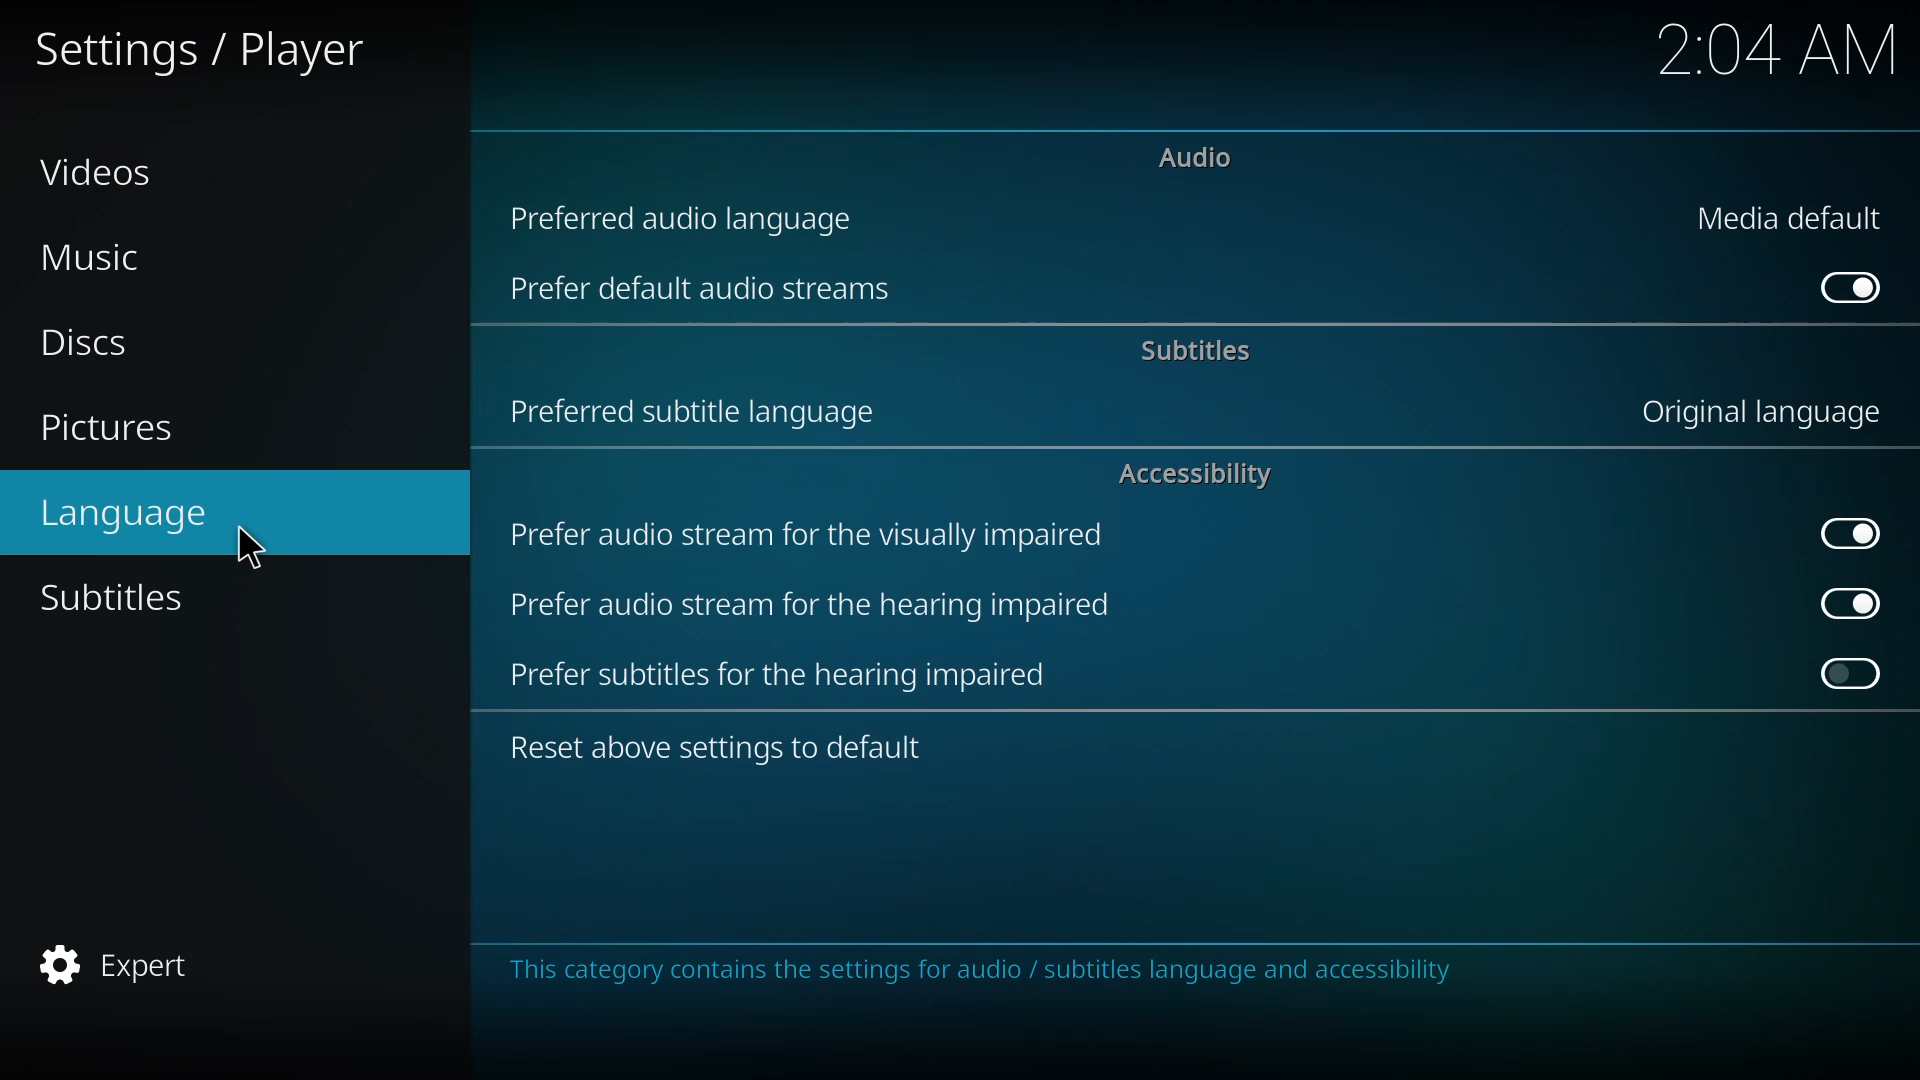  I want to click on click to enable, so click(1848, 680).